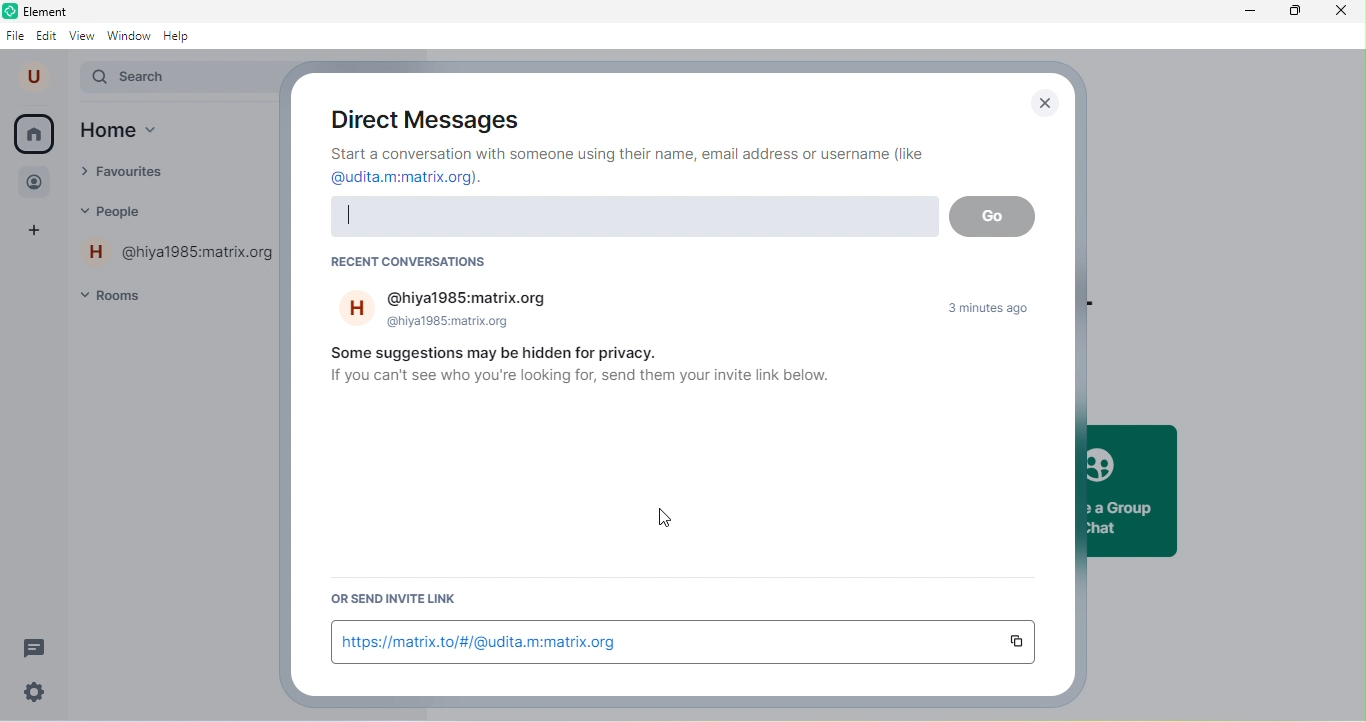 The height and width of the screenshot is (722, 1366). What do you see at coordinates (36, 647) in the screenshot?
I see `threads` at bounding box center [36, 647].